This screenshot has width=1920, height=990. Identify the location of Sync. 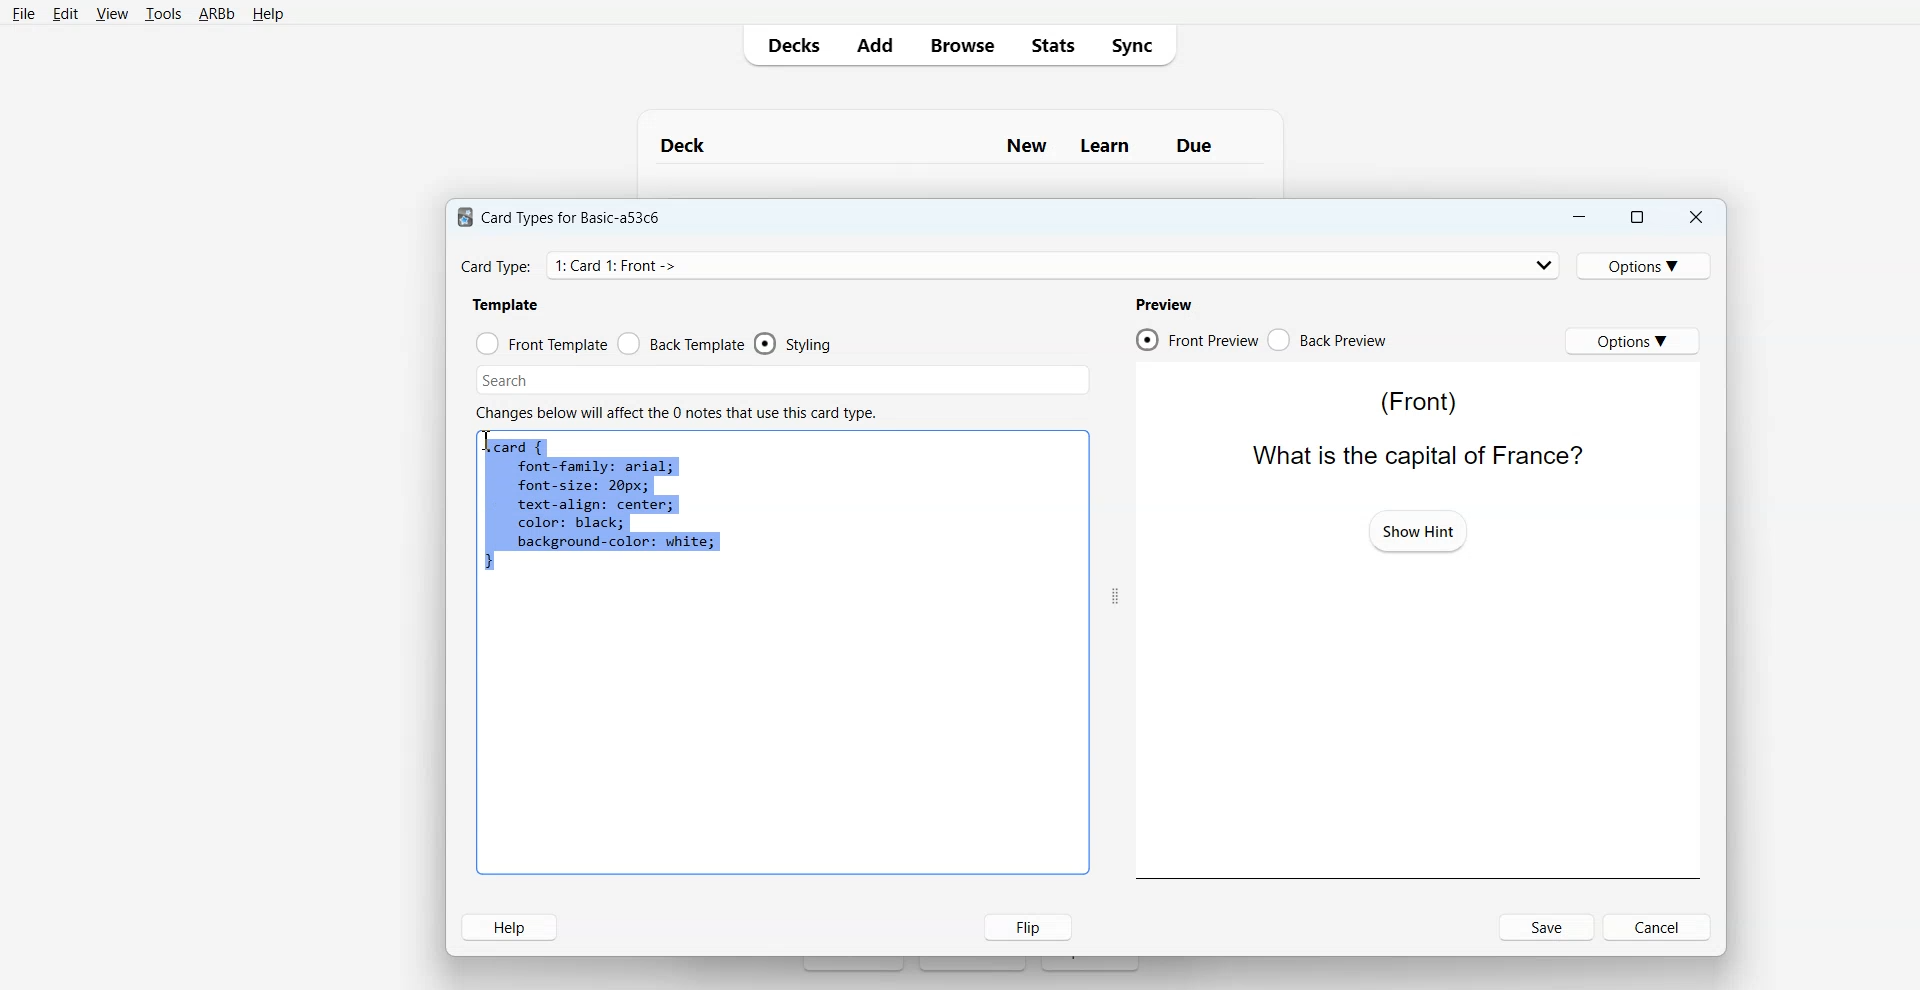
(1138, 44).